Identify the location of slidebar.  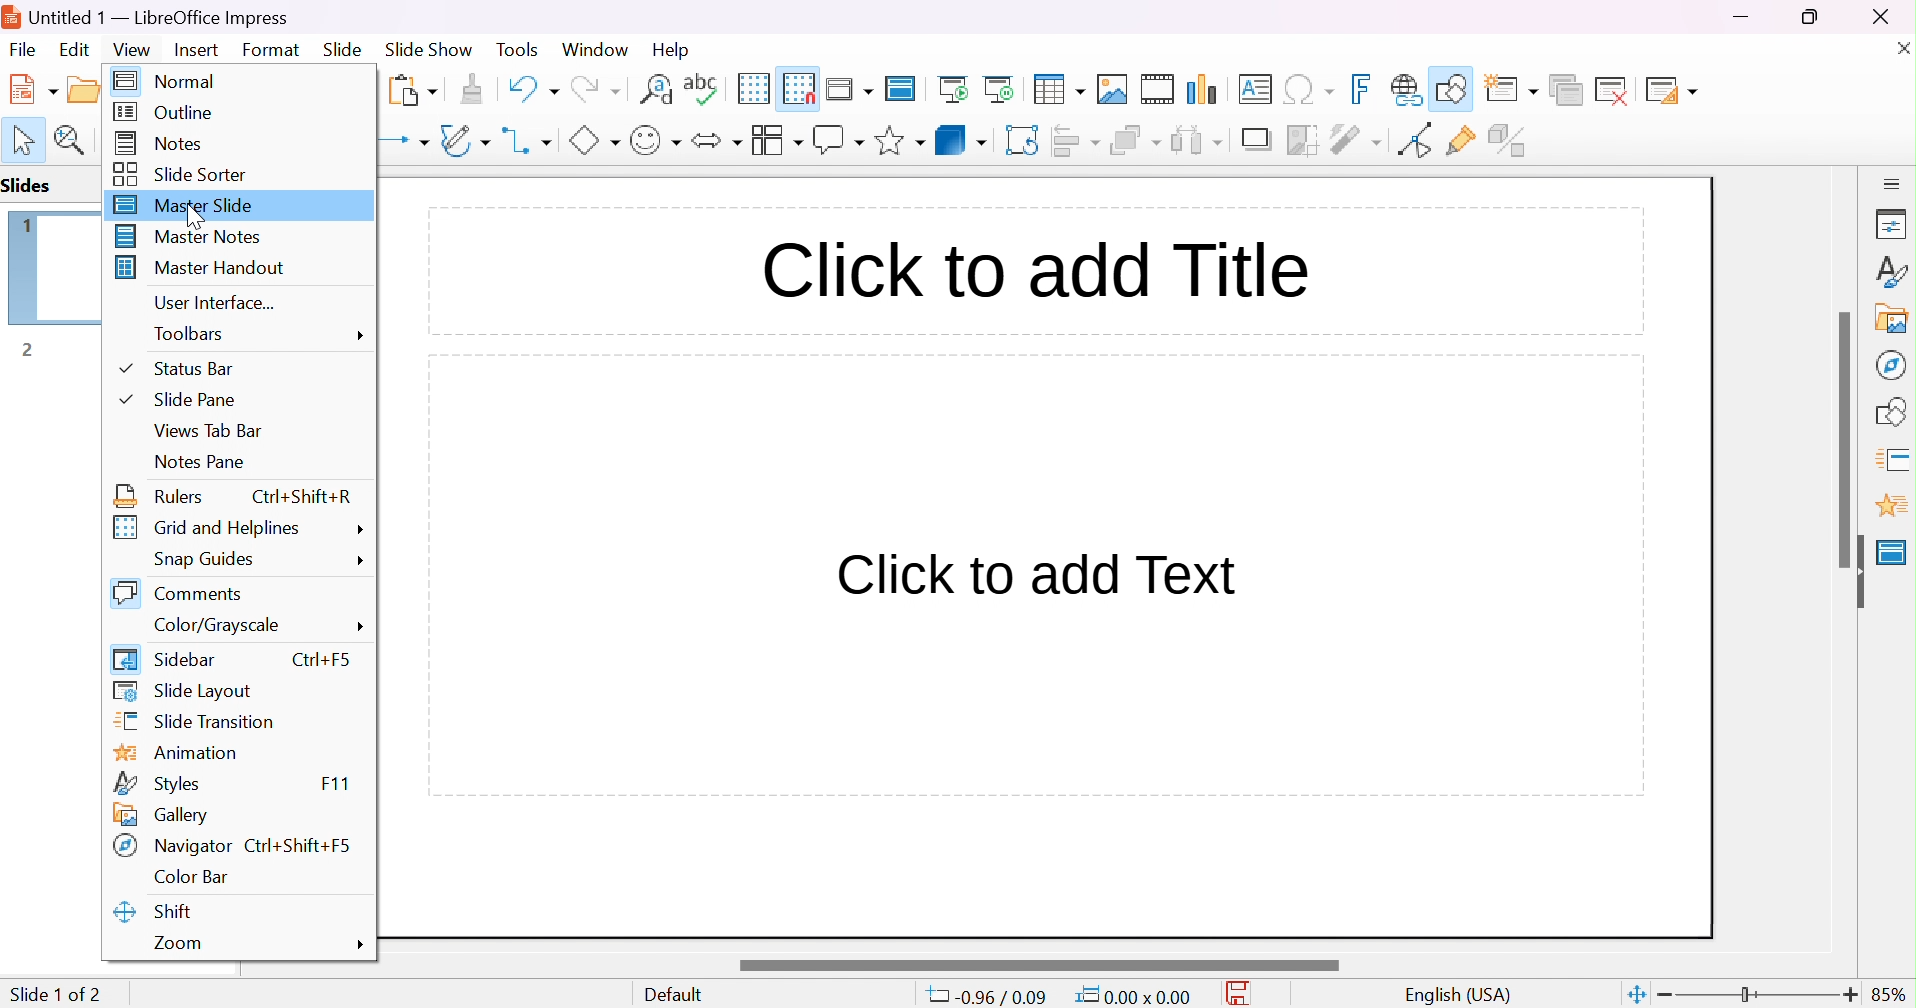
(167, 657).